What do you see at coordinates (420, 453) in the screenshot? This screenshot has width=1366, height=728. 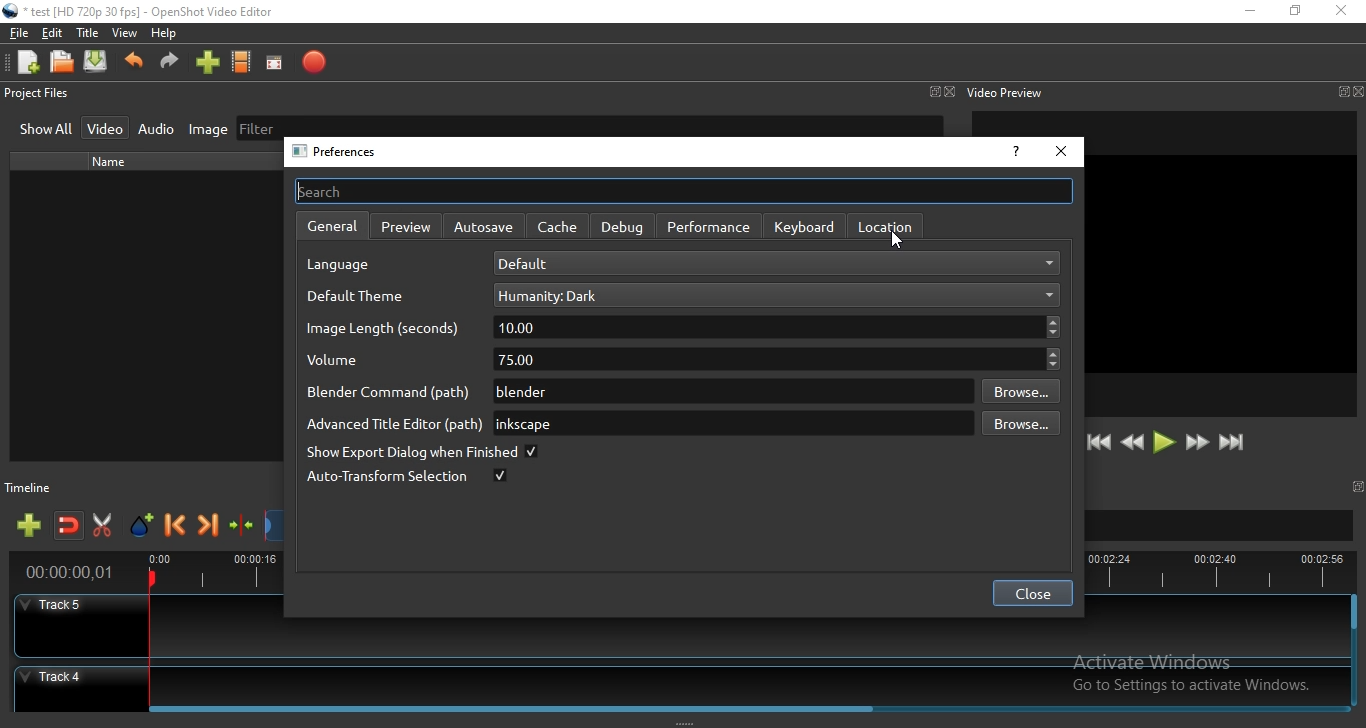 I see `show export dialog when finished` at bounding box center [420, 453].